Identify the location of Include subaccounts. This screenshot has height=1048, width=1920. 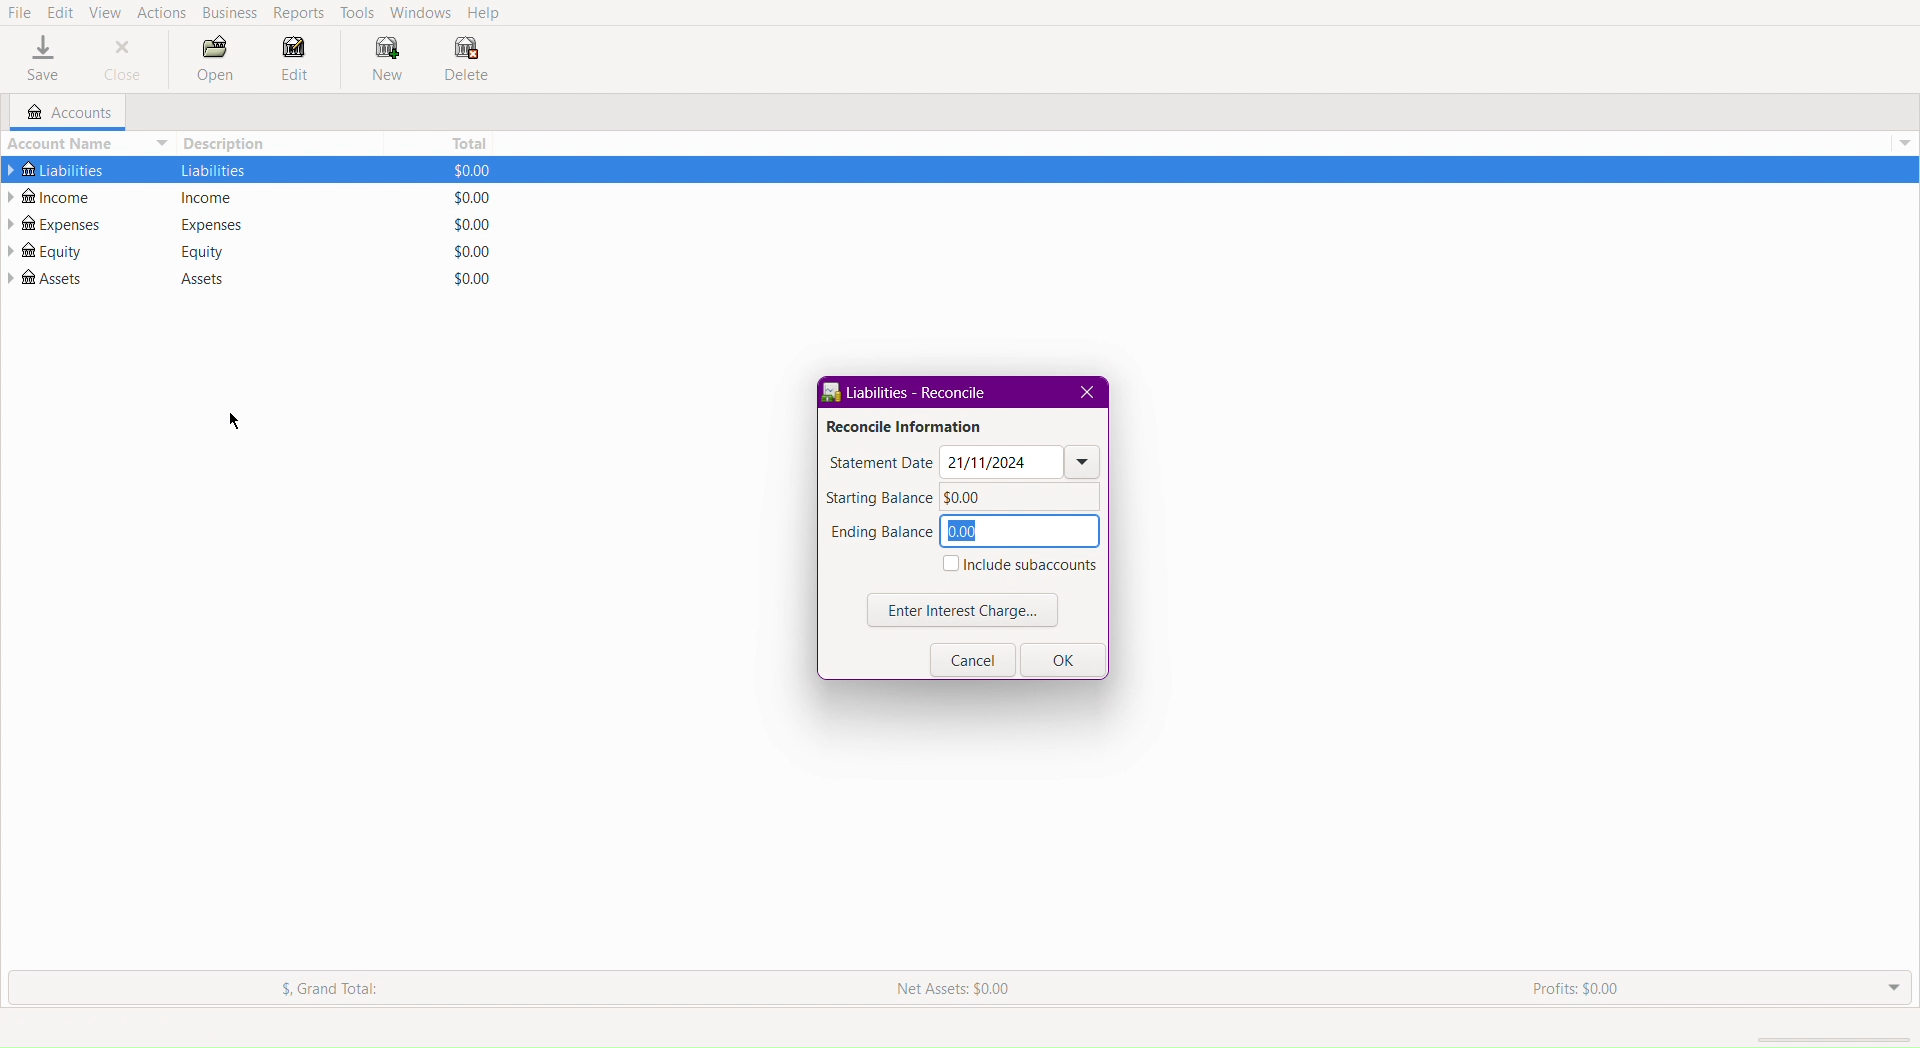
(1021, 564).